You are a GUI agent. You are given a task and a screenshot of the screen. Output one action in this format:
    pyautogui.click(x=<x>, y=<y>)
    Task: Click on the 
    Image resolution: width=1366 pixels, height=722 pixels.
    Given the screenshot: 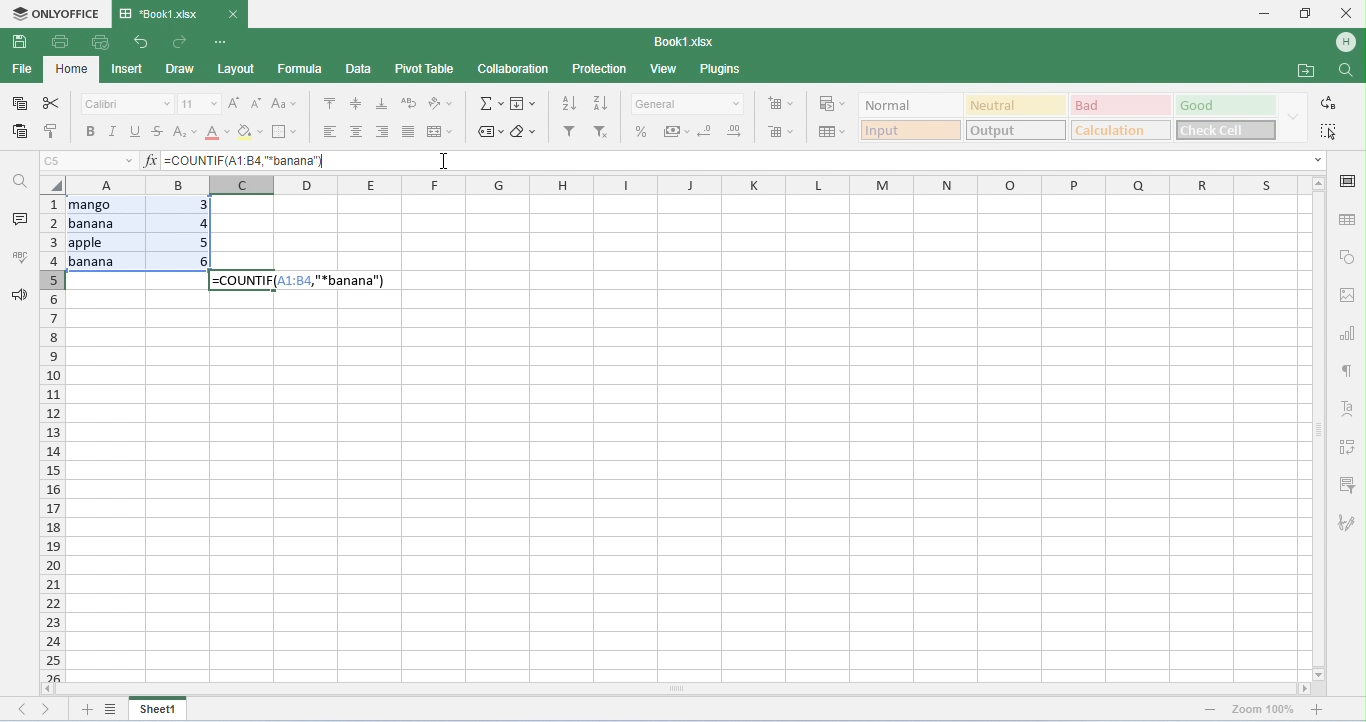 What is the action you would take?
    pyautogui.click(x=20, y=69)
    